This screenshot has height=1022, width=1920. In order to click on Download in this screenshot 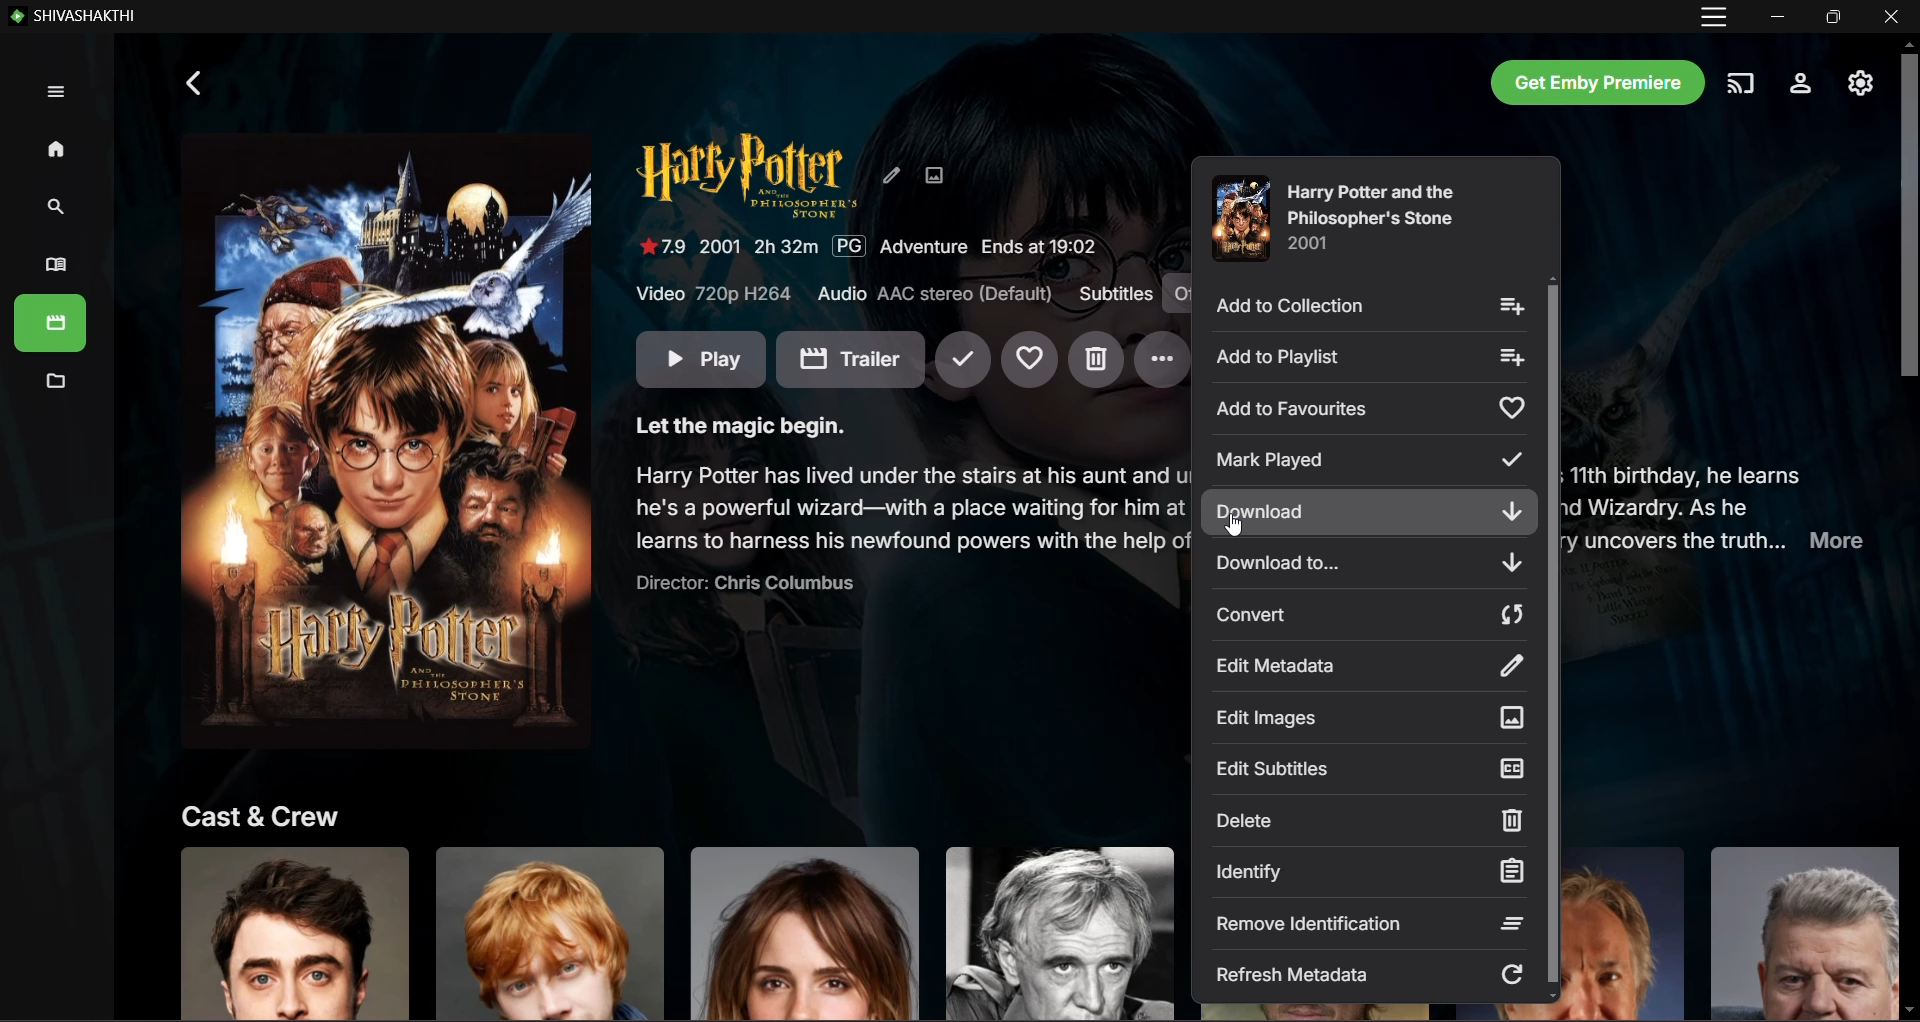, I will do `click(1370, 510)`.